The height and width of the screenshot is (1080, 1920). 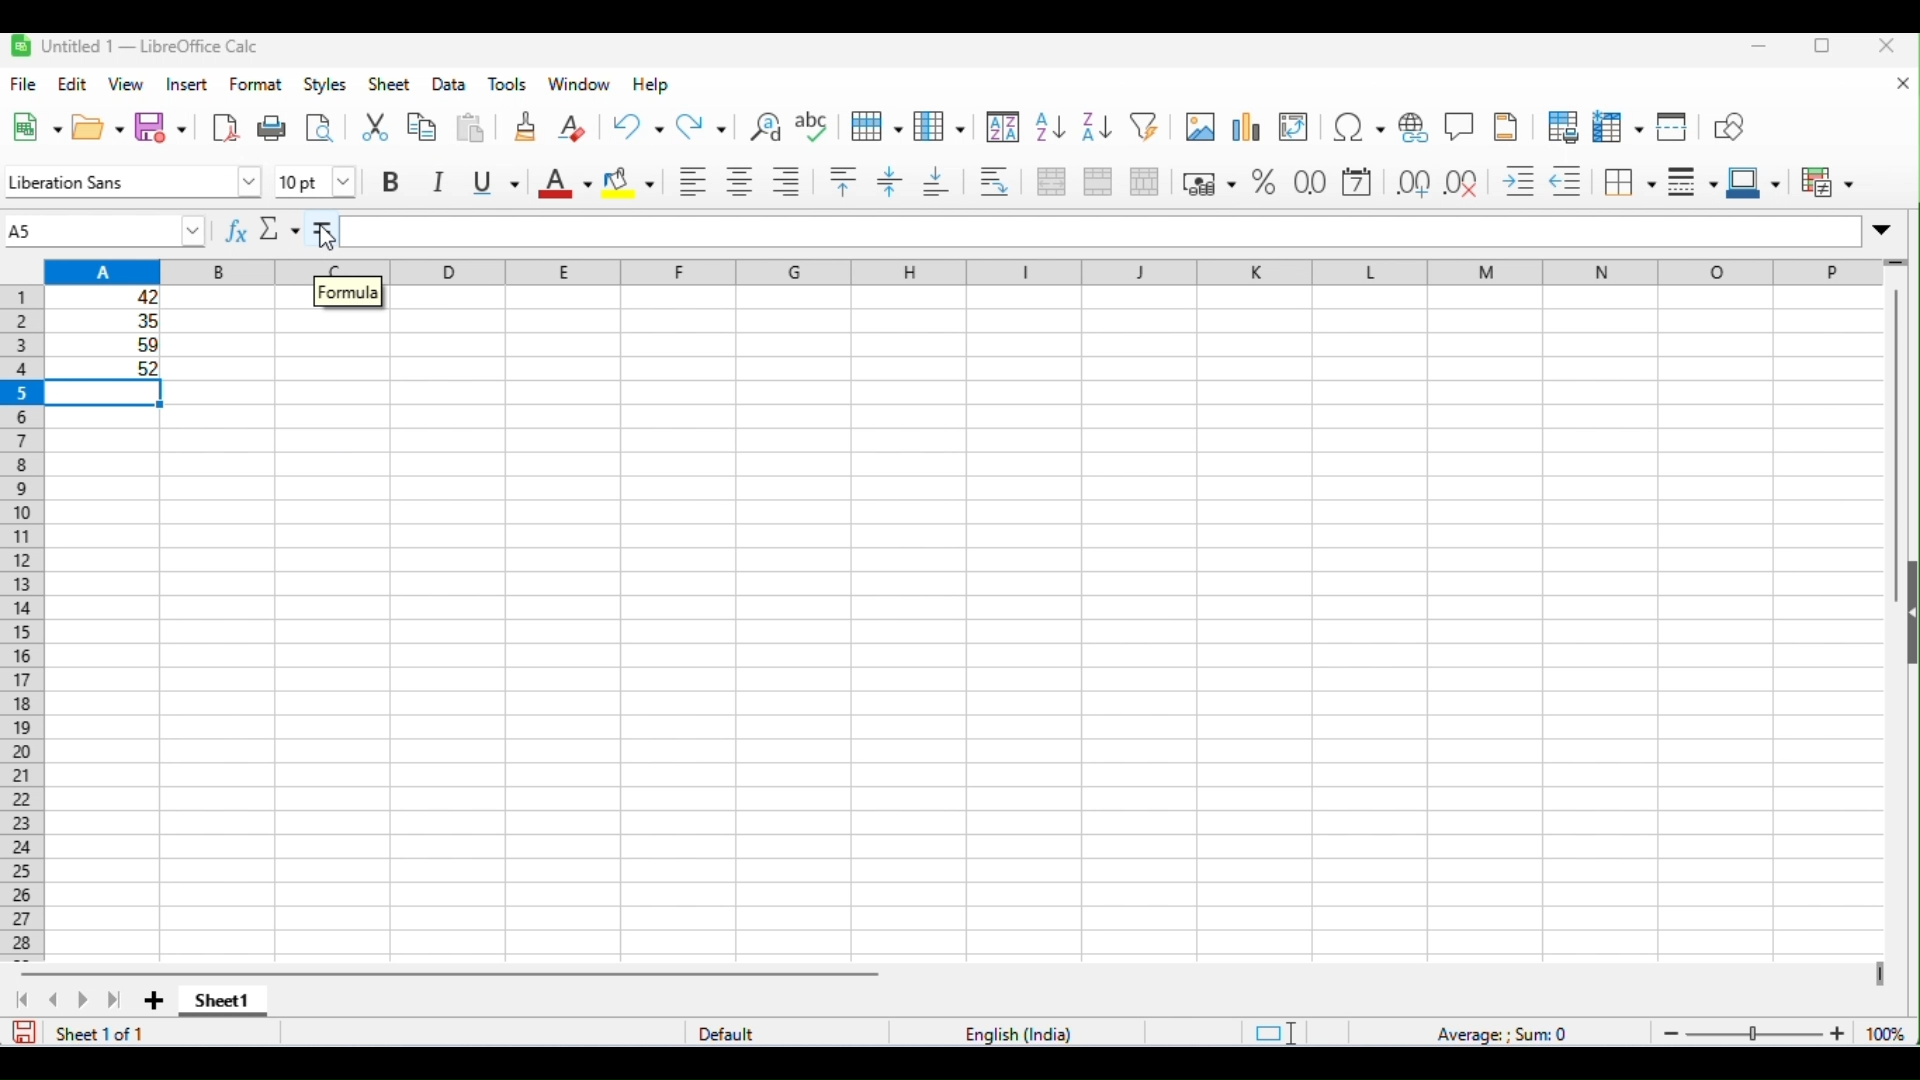 I want to click on new, so click(x=36, y=128).